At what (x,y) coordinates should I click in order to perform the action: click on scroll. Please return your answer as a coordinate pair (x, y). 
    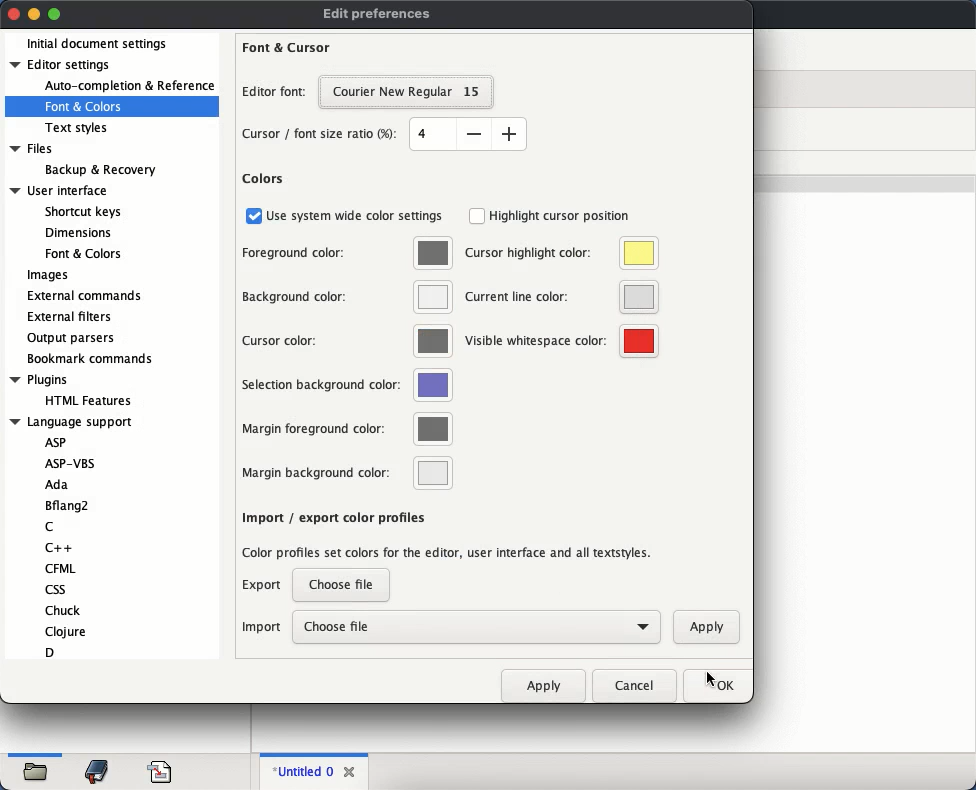
    Looking at the image, I should click on (221, 178).